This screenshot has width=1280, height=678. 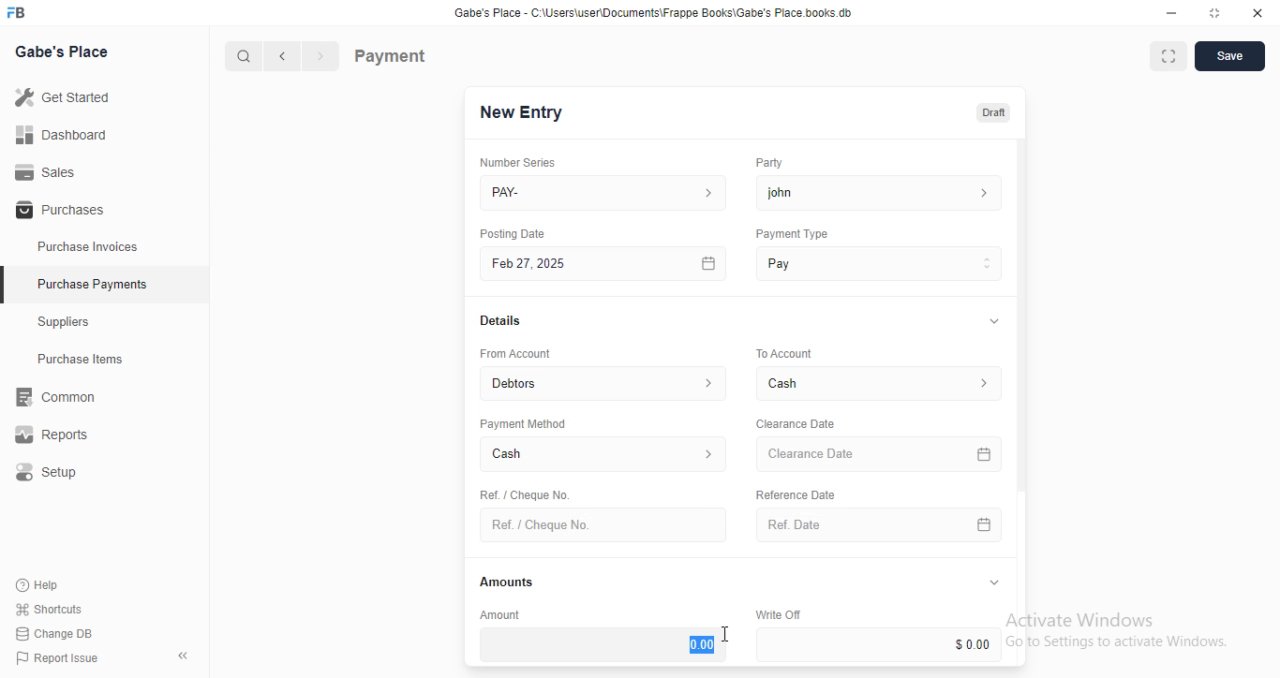 What do you see at coordinates (522, 113) in the screenshot?
I see `New Entry` at bounding box center [522, 113].